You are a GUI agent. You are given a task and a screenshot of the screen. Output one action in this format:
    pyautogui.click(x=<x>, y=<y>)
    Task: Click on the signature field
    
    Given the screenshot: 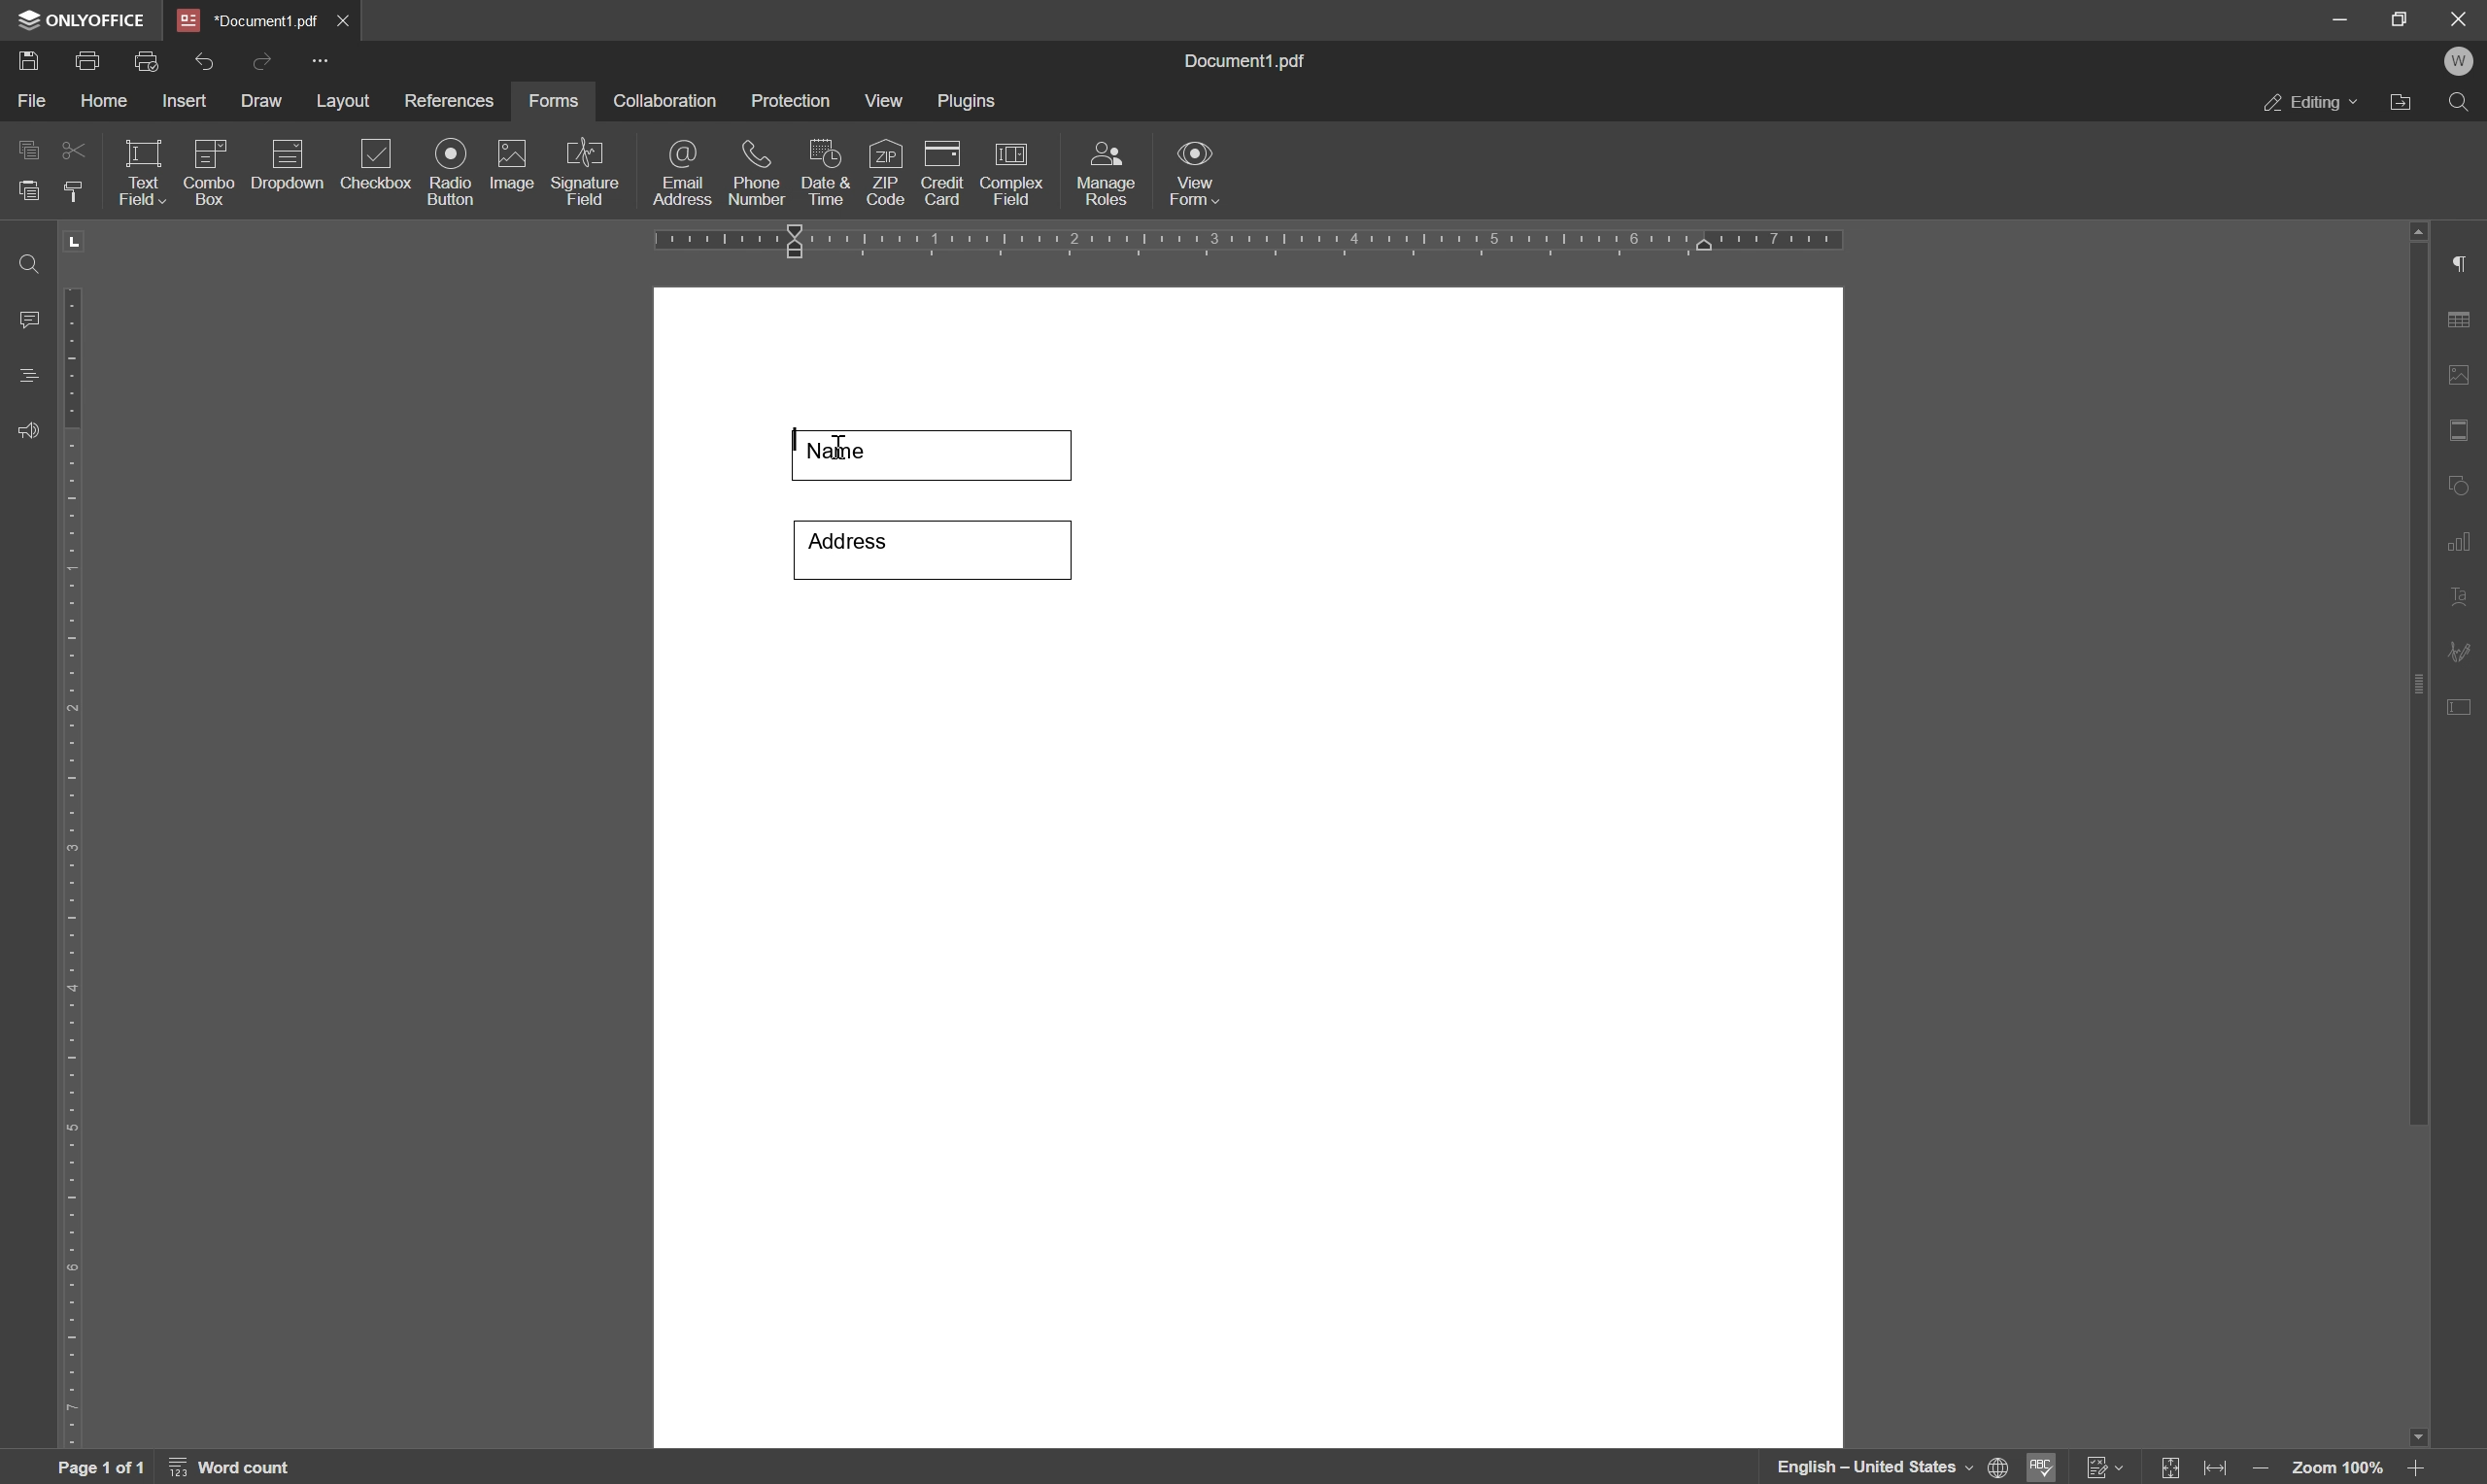 What is the action you would take?
    pyautogui.click(x=588, y=174)
    